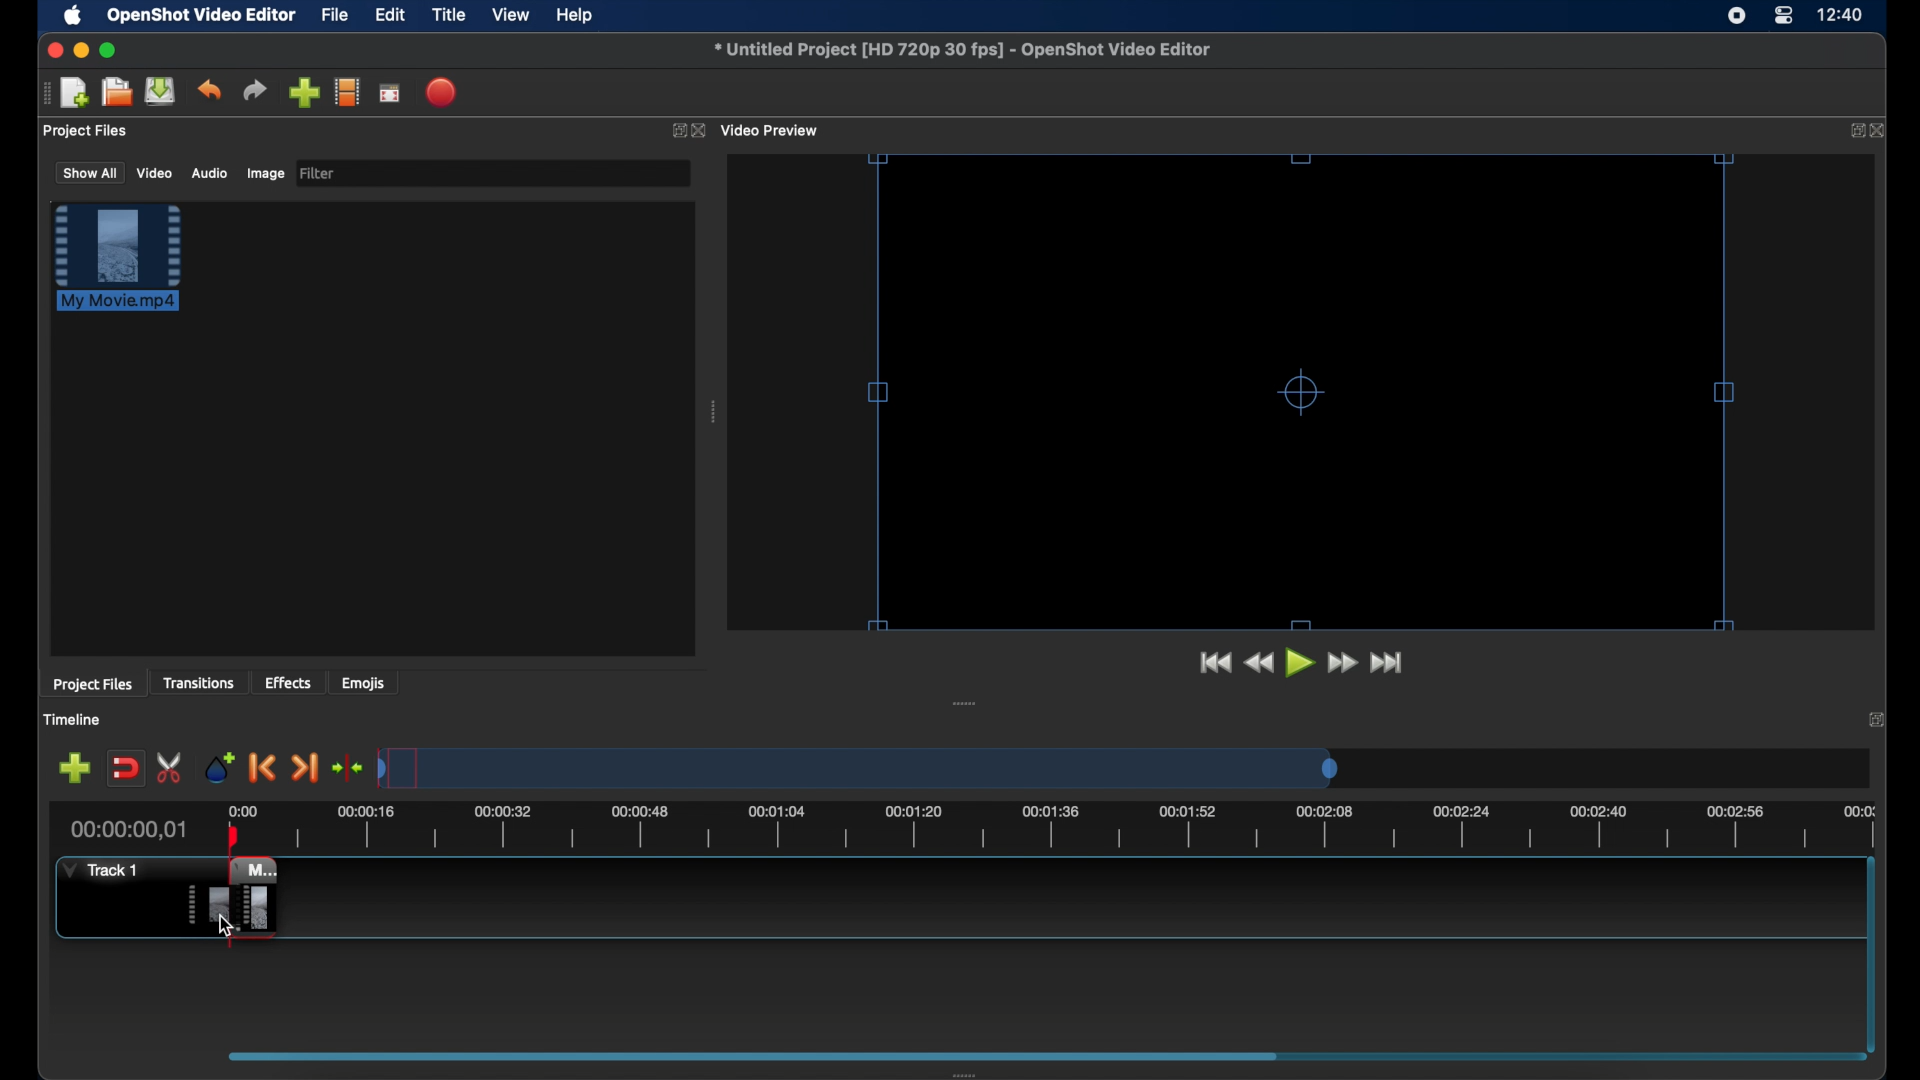 This screenshot has height=1080, width=1920. What do you see at coordinates (240, 808) in the screenshot?
I see `0.00` at bounding box center [240, 808].